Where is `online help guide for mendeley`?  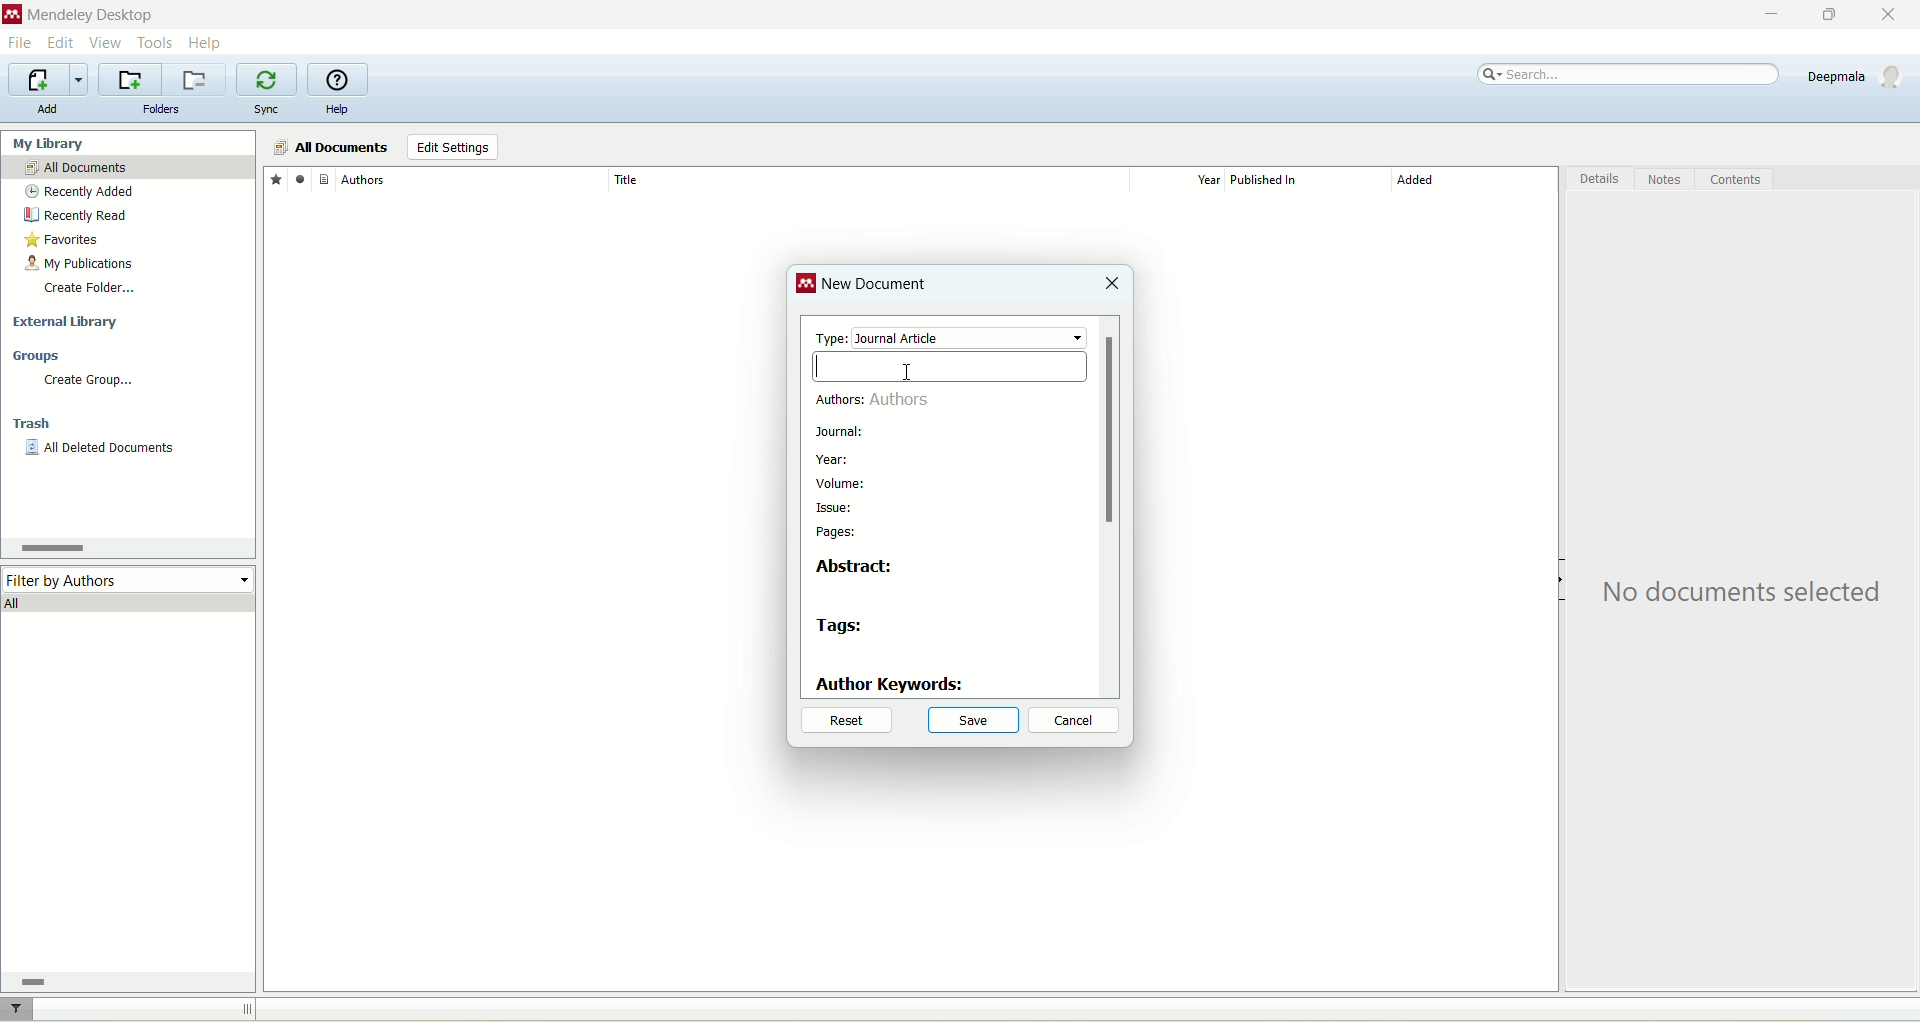
online help guide for mendeley is located at coordinates (339, 80).